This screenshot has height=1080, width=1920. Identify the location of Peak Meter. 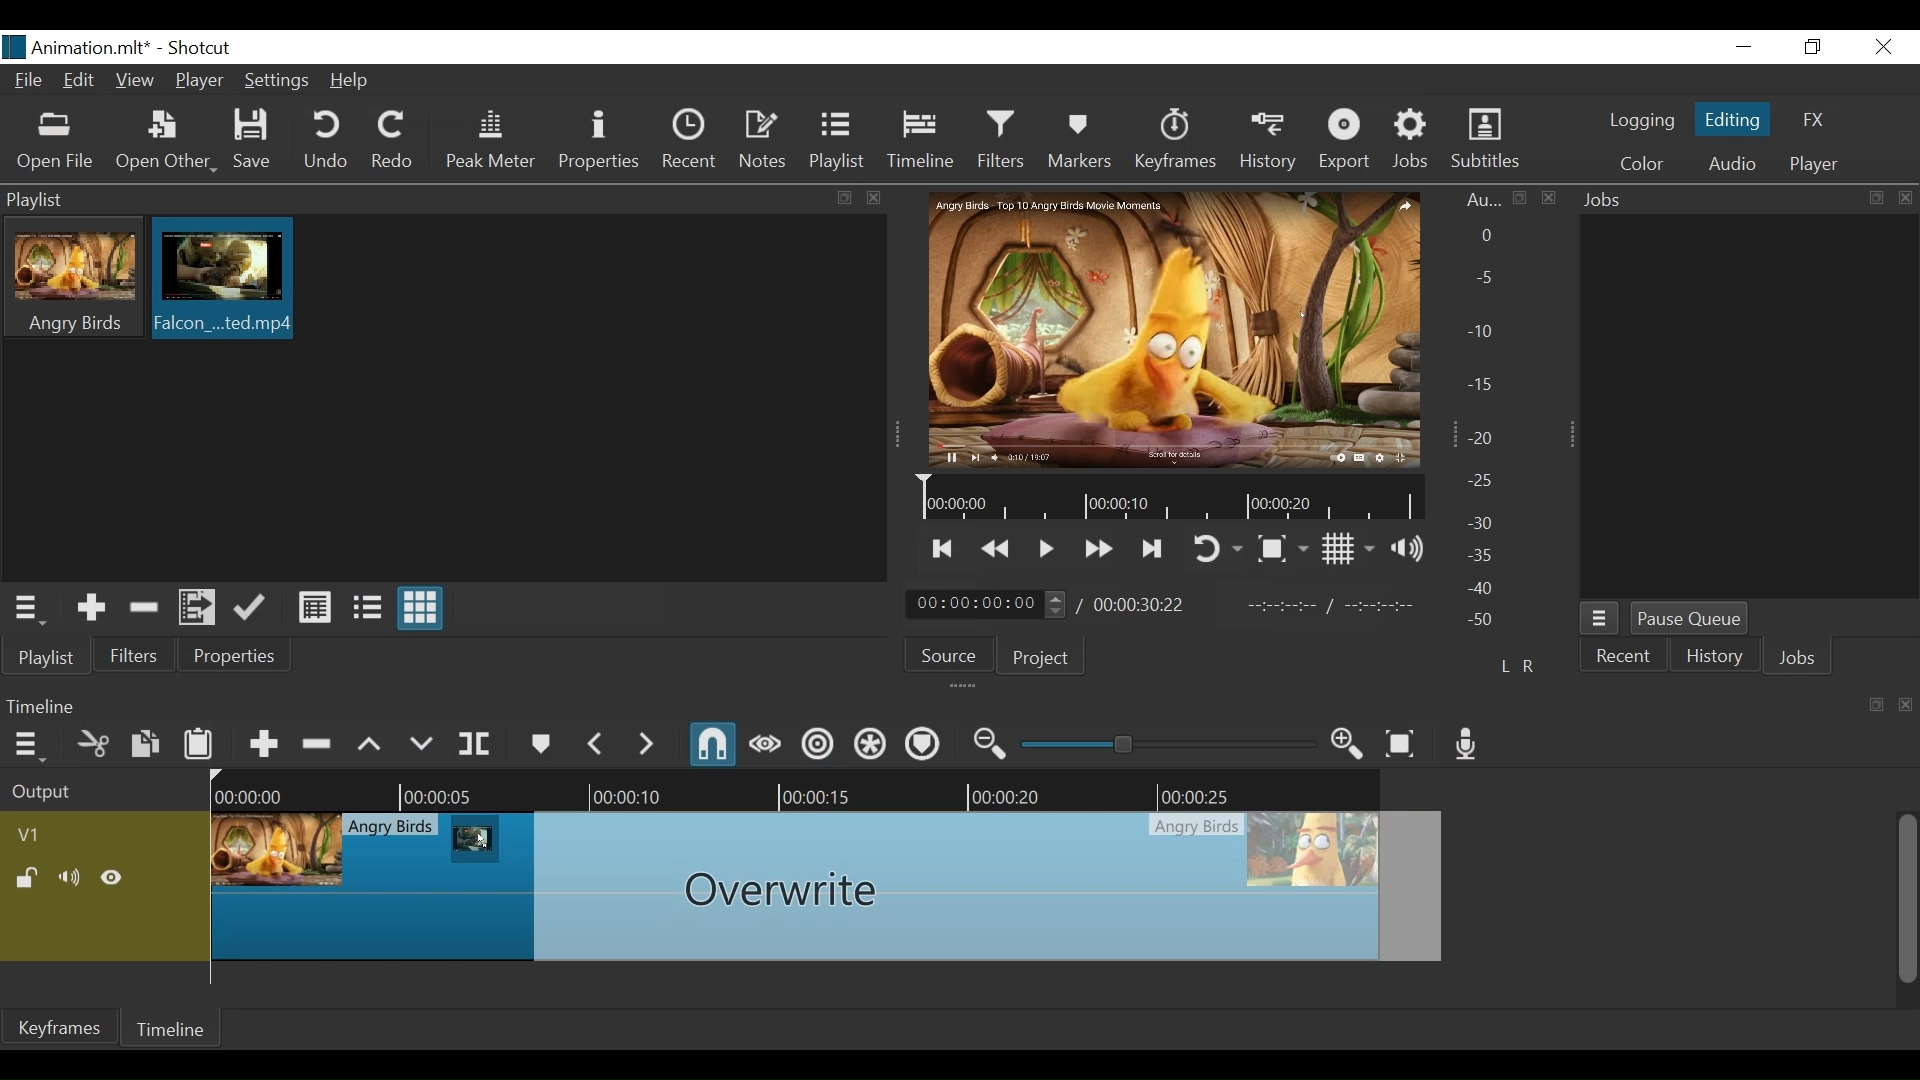
(490, 142).